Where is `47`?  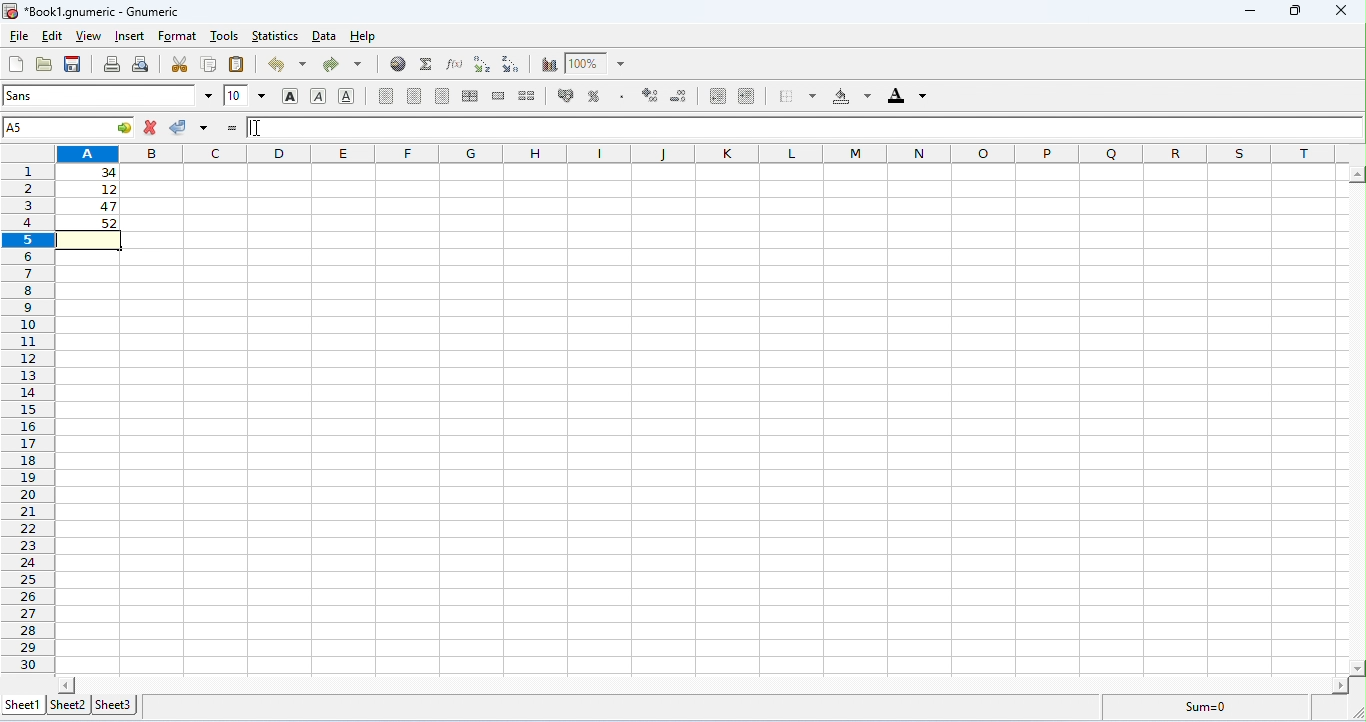 47 is located at coordinates (93, 207).